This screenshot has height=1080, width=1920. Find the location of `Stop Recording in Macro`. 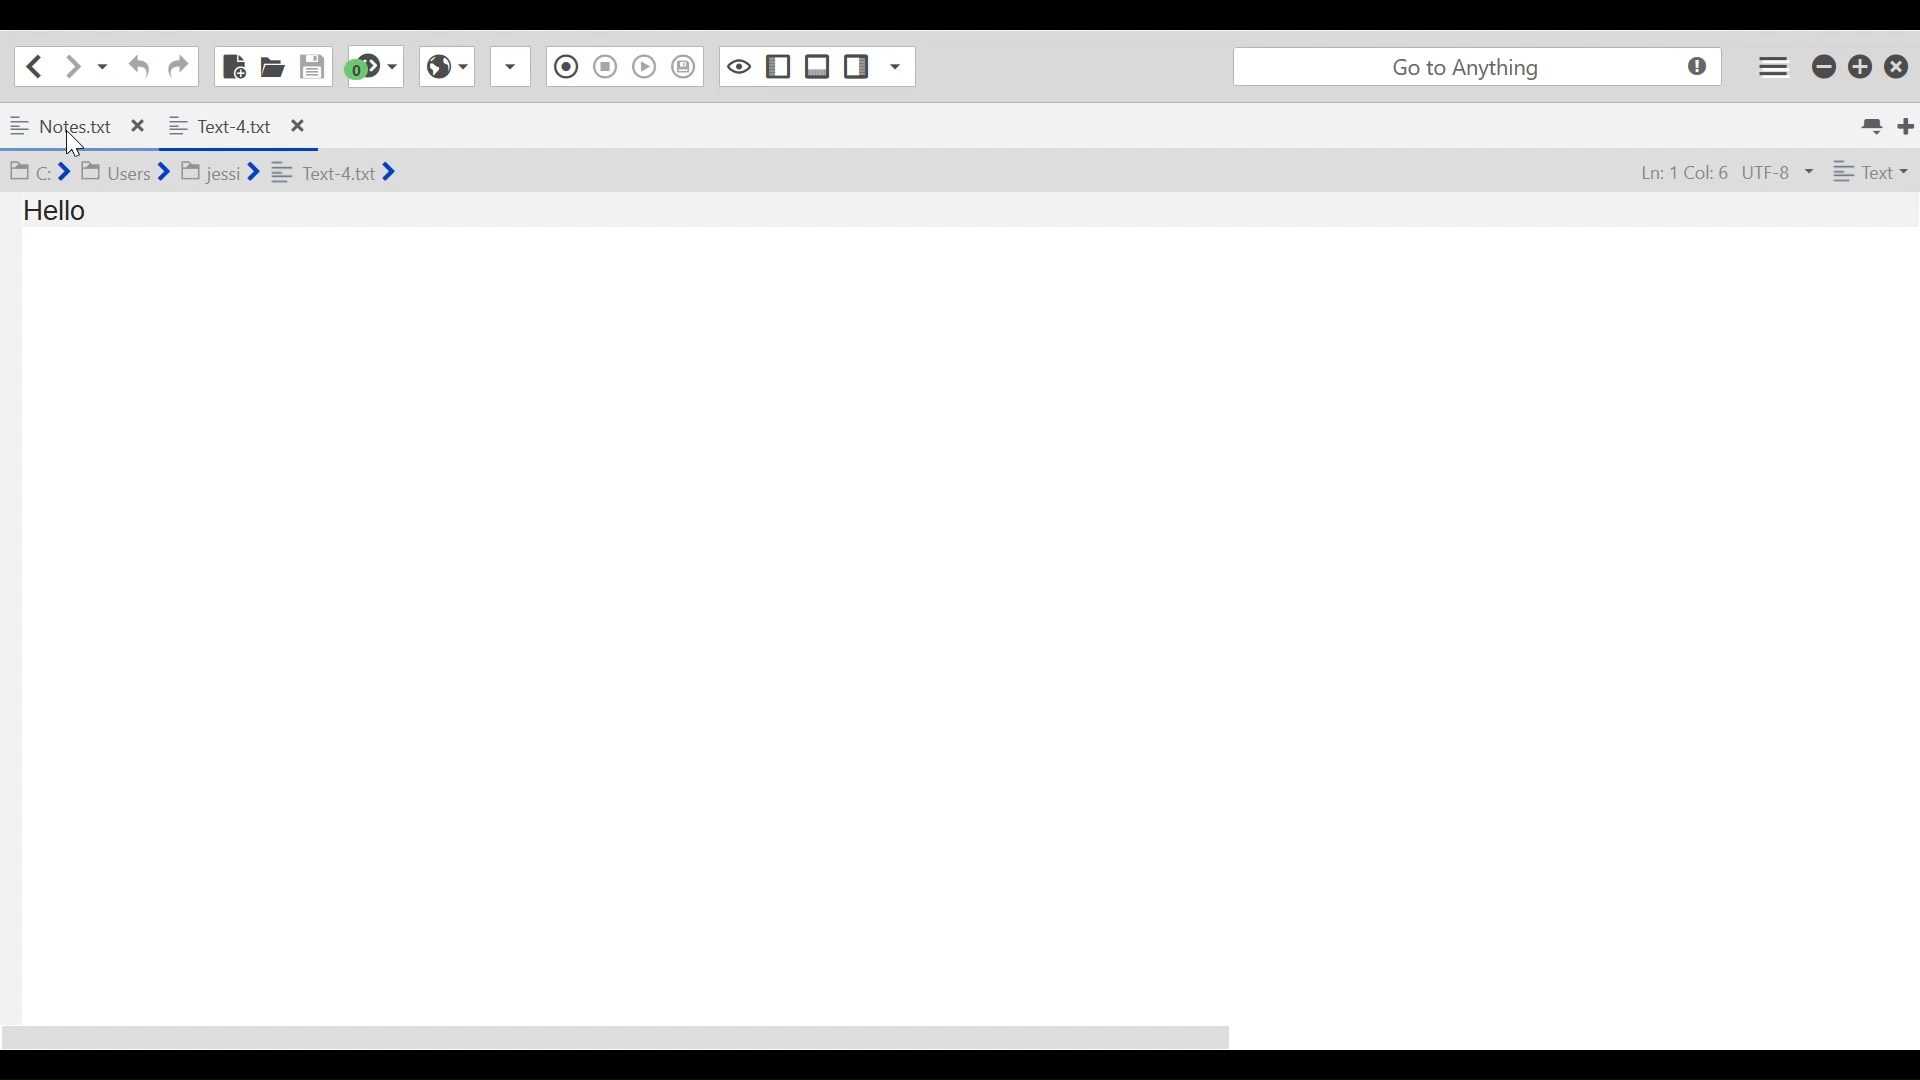

Stop Recording in Macro is located at coordinates (604, 69).